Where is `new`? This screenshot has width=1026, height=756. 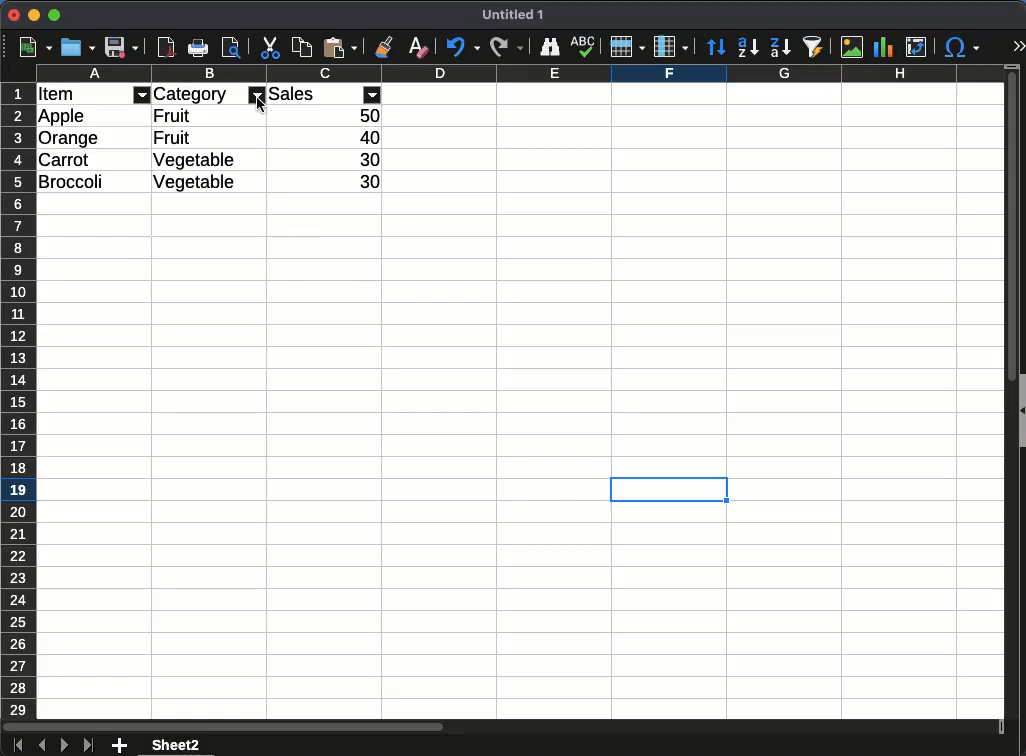 new is located at coordinates (36, 47).